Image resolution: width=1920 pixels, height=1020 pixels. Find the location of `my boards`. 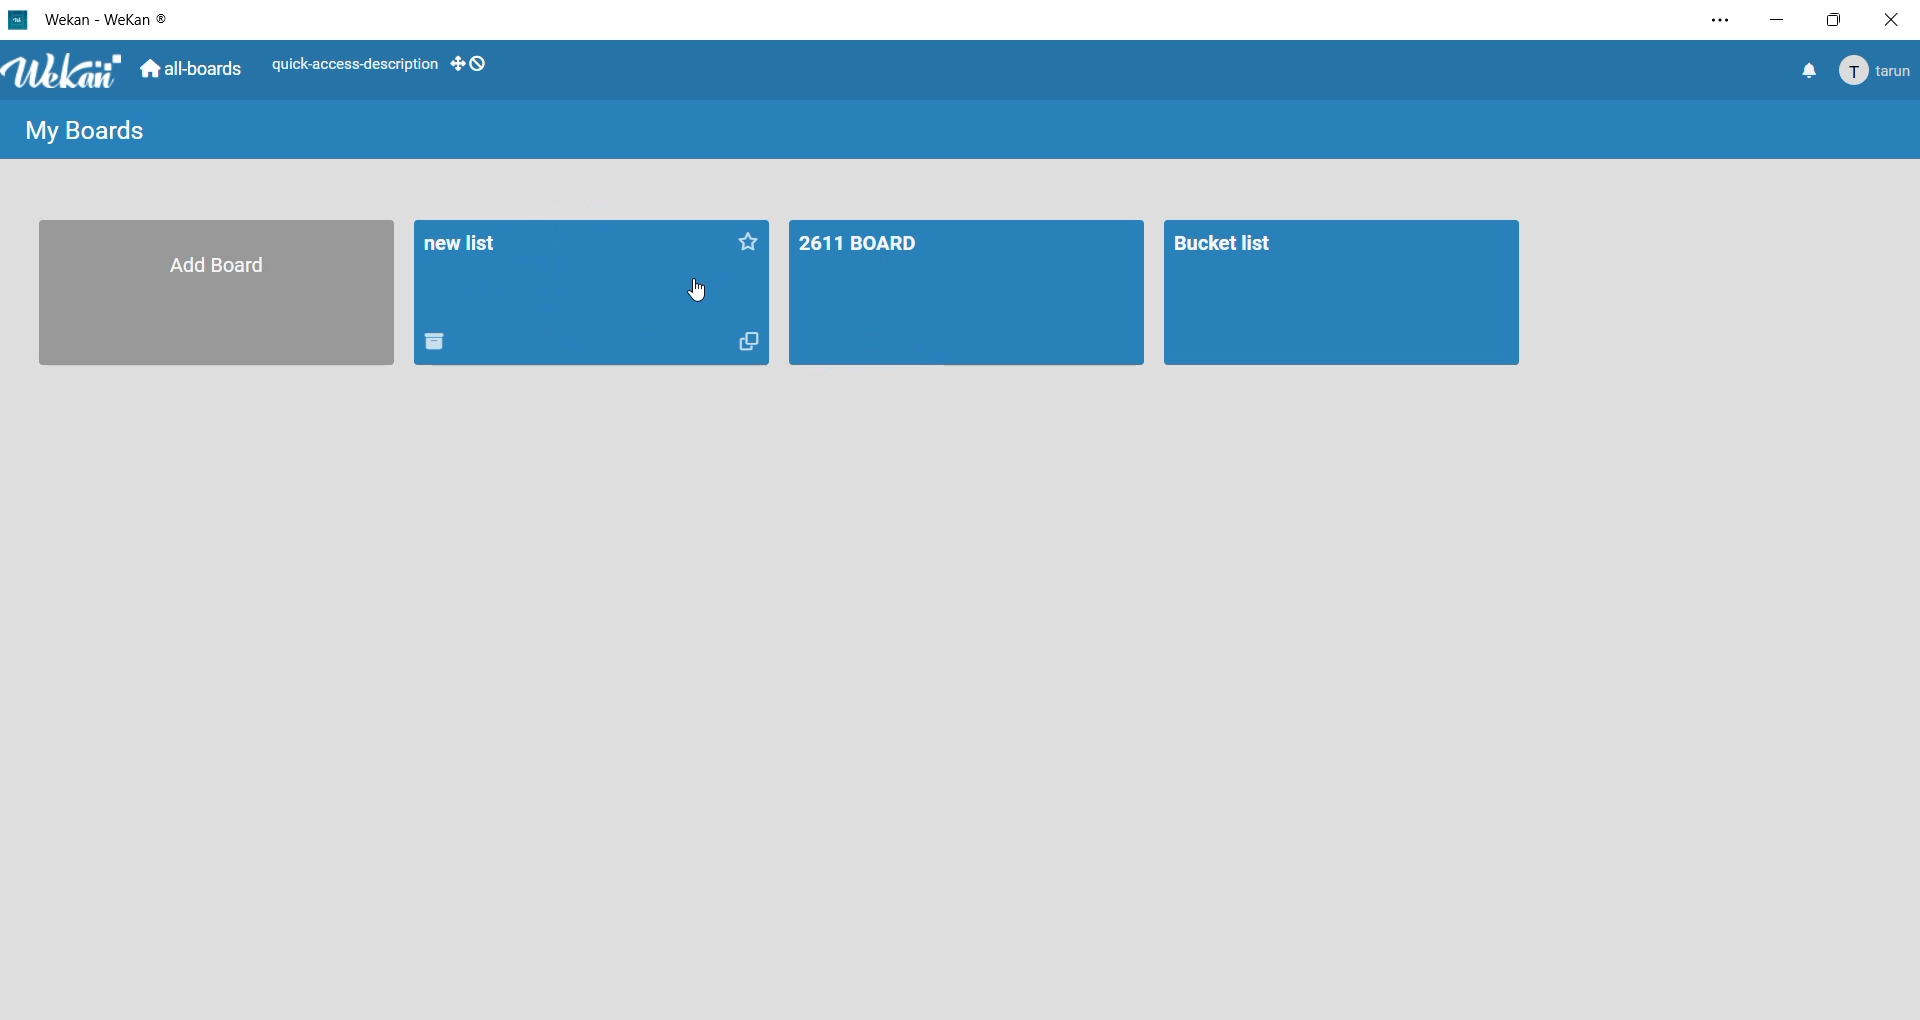

my boards is located at coordinates (87, 133).